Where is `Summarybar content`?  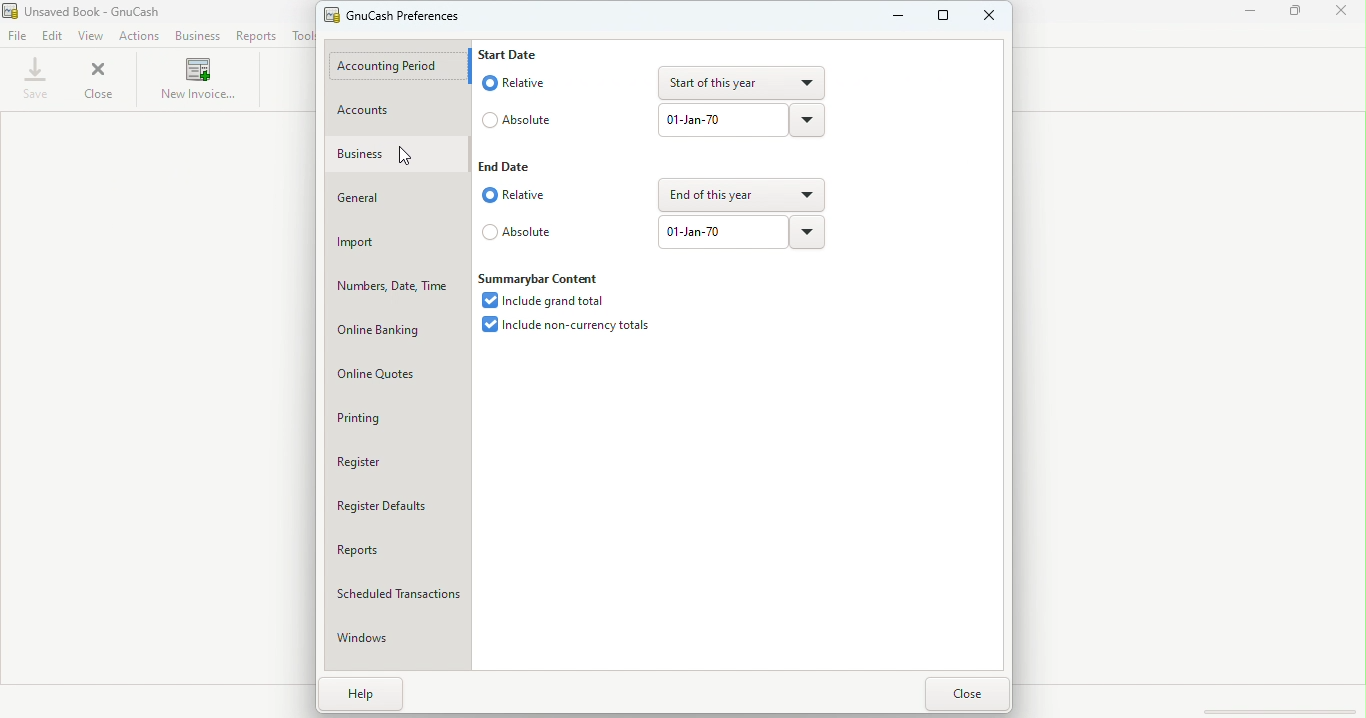 Summarybar content is located at coordinates (542, 277).